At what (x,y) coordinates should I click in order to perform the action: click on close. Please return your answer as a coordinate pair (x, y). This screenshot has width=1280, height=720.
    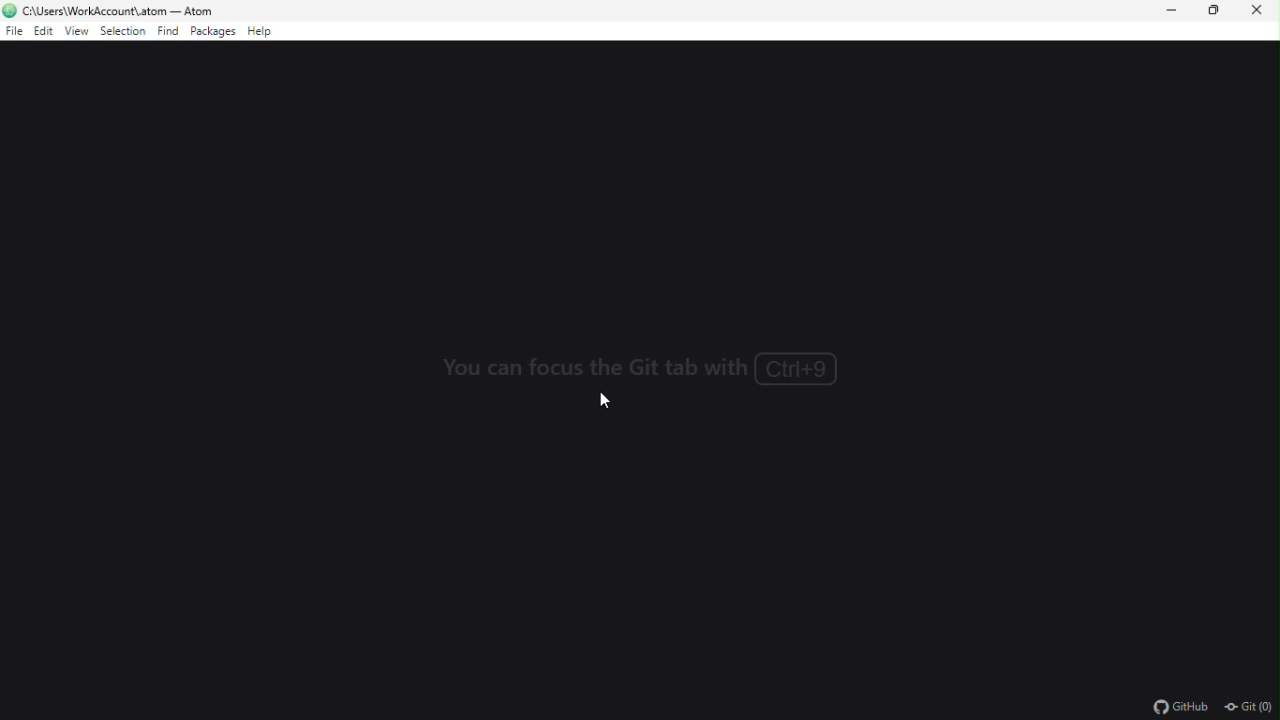
    Looking at the image, I should click on (1261, 14).